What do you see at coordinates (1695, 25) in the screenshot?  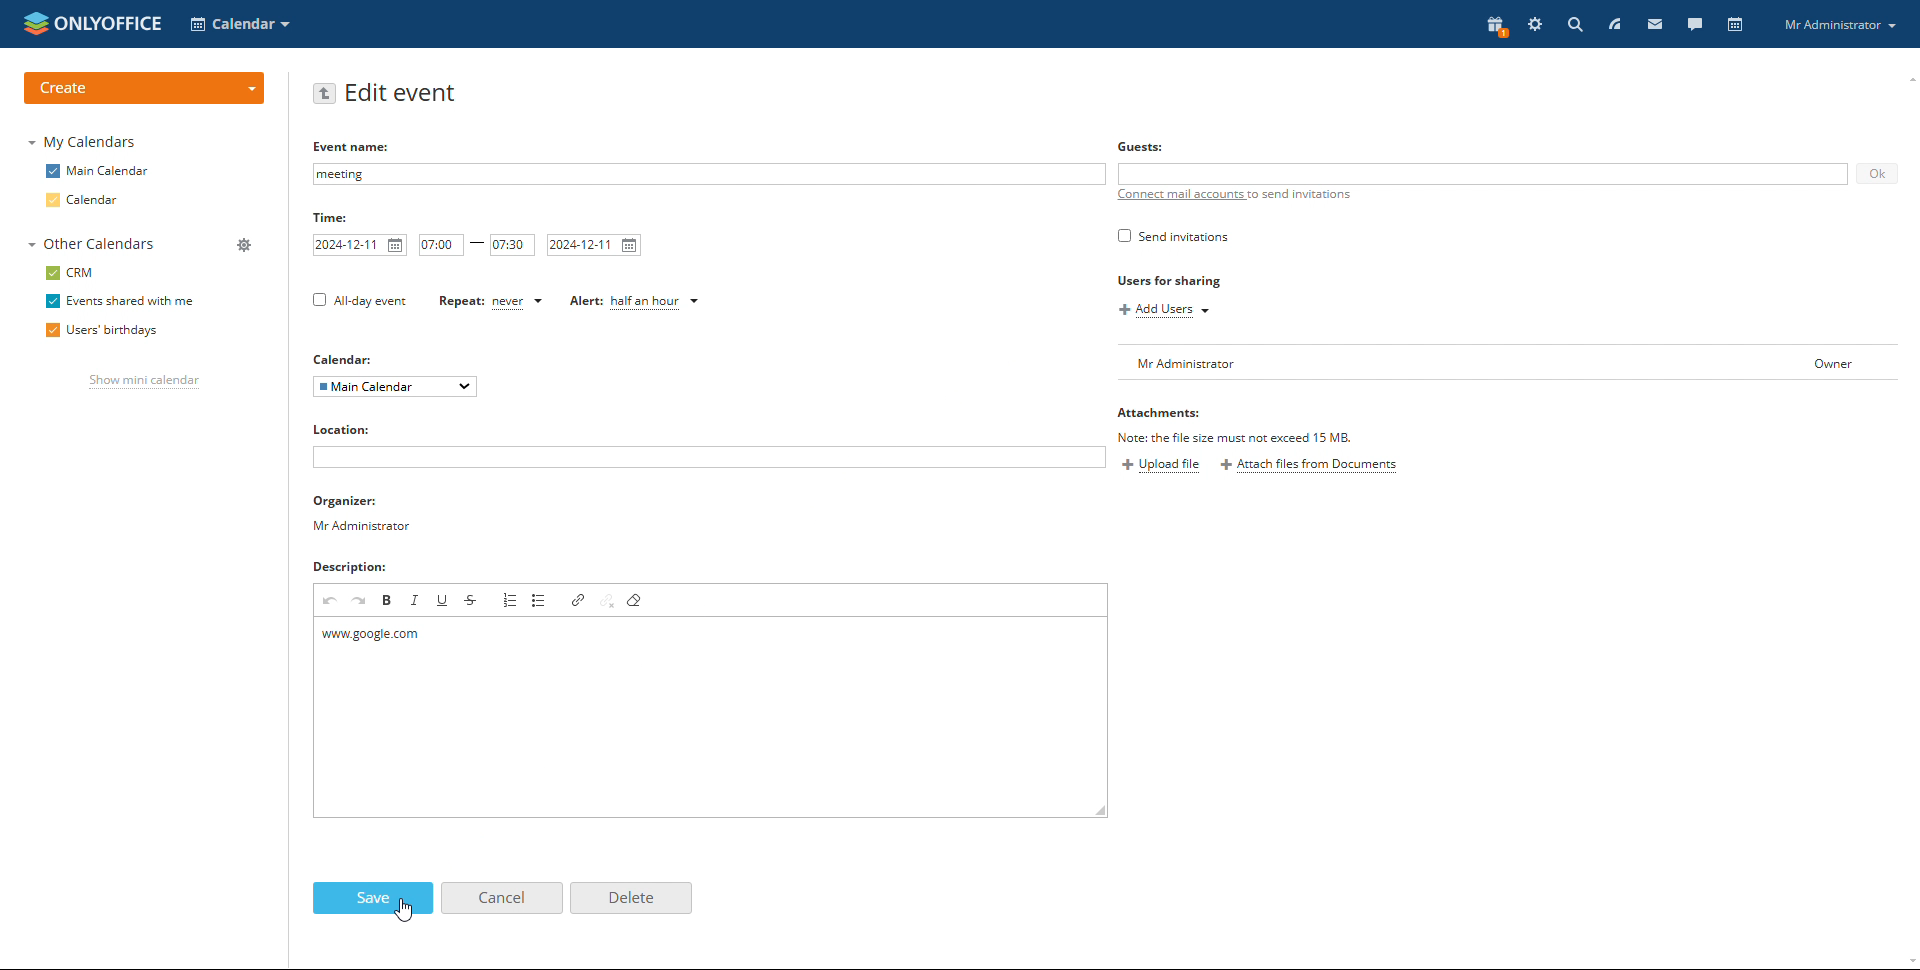 I see `talk` at bounding box center [1695, 25].